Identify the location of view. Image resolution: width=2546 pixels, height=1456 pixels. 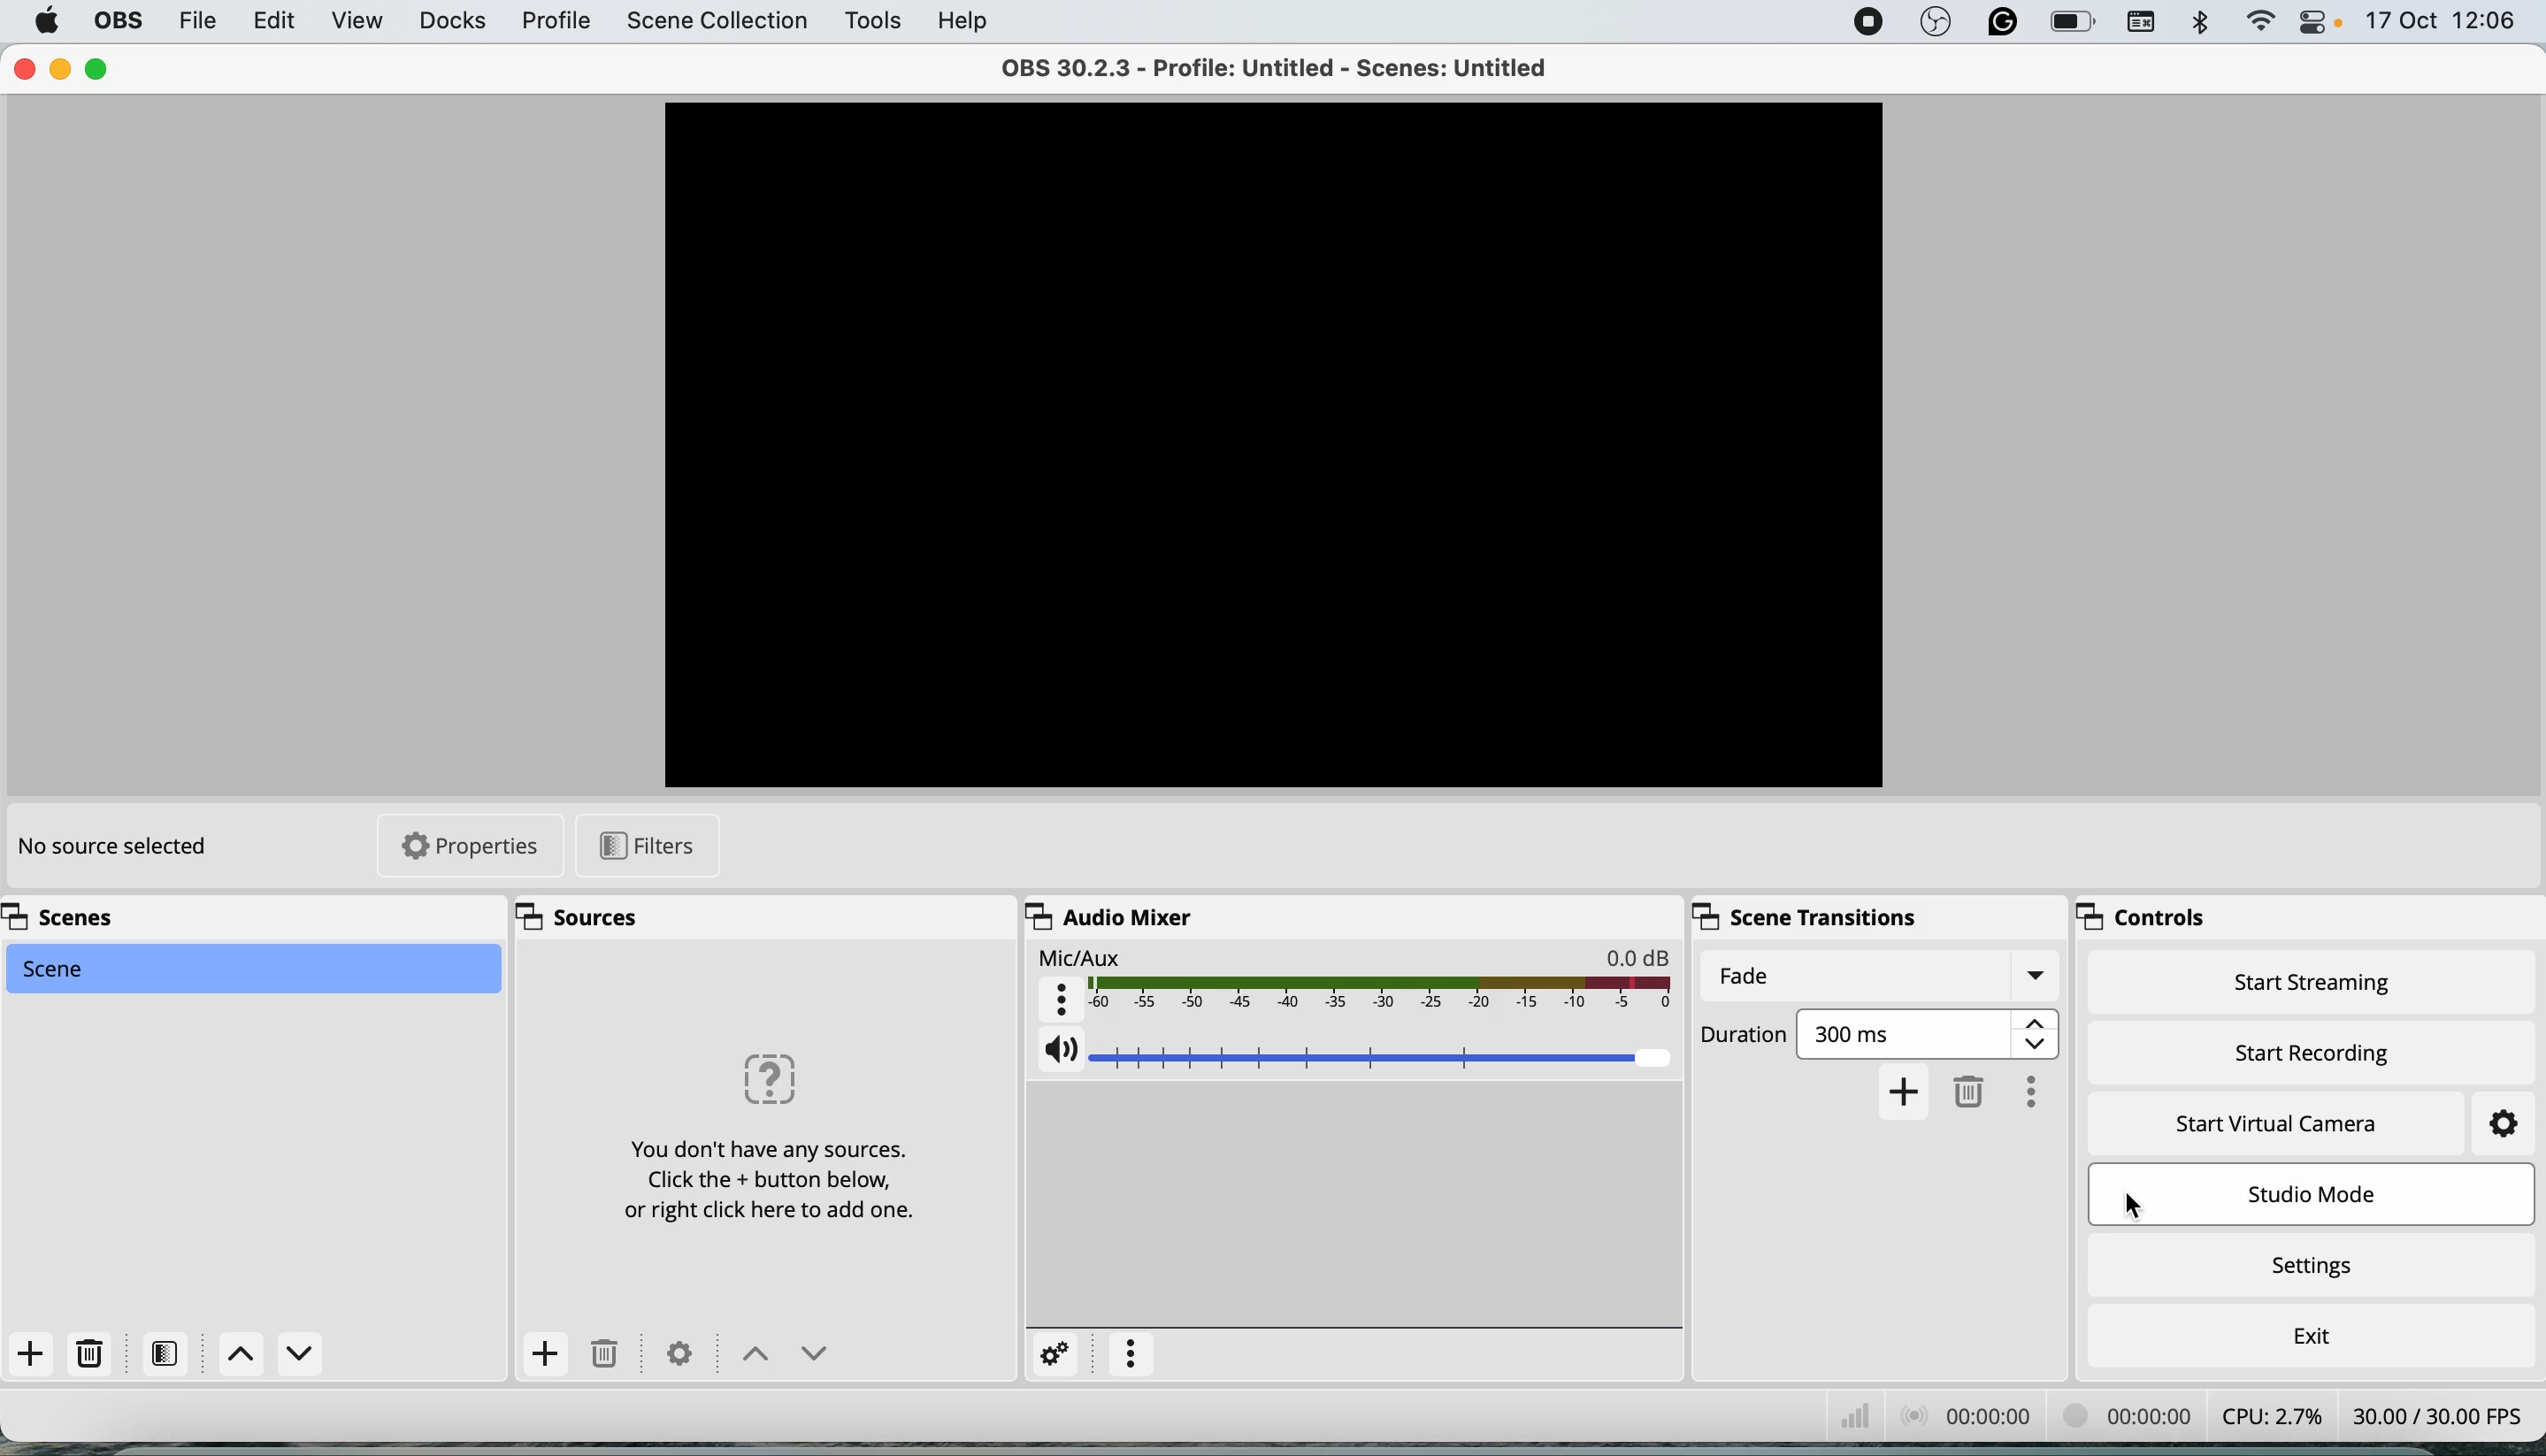
(357, 20).